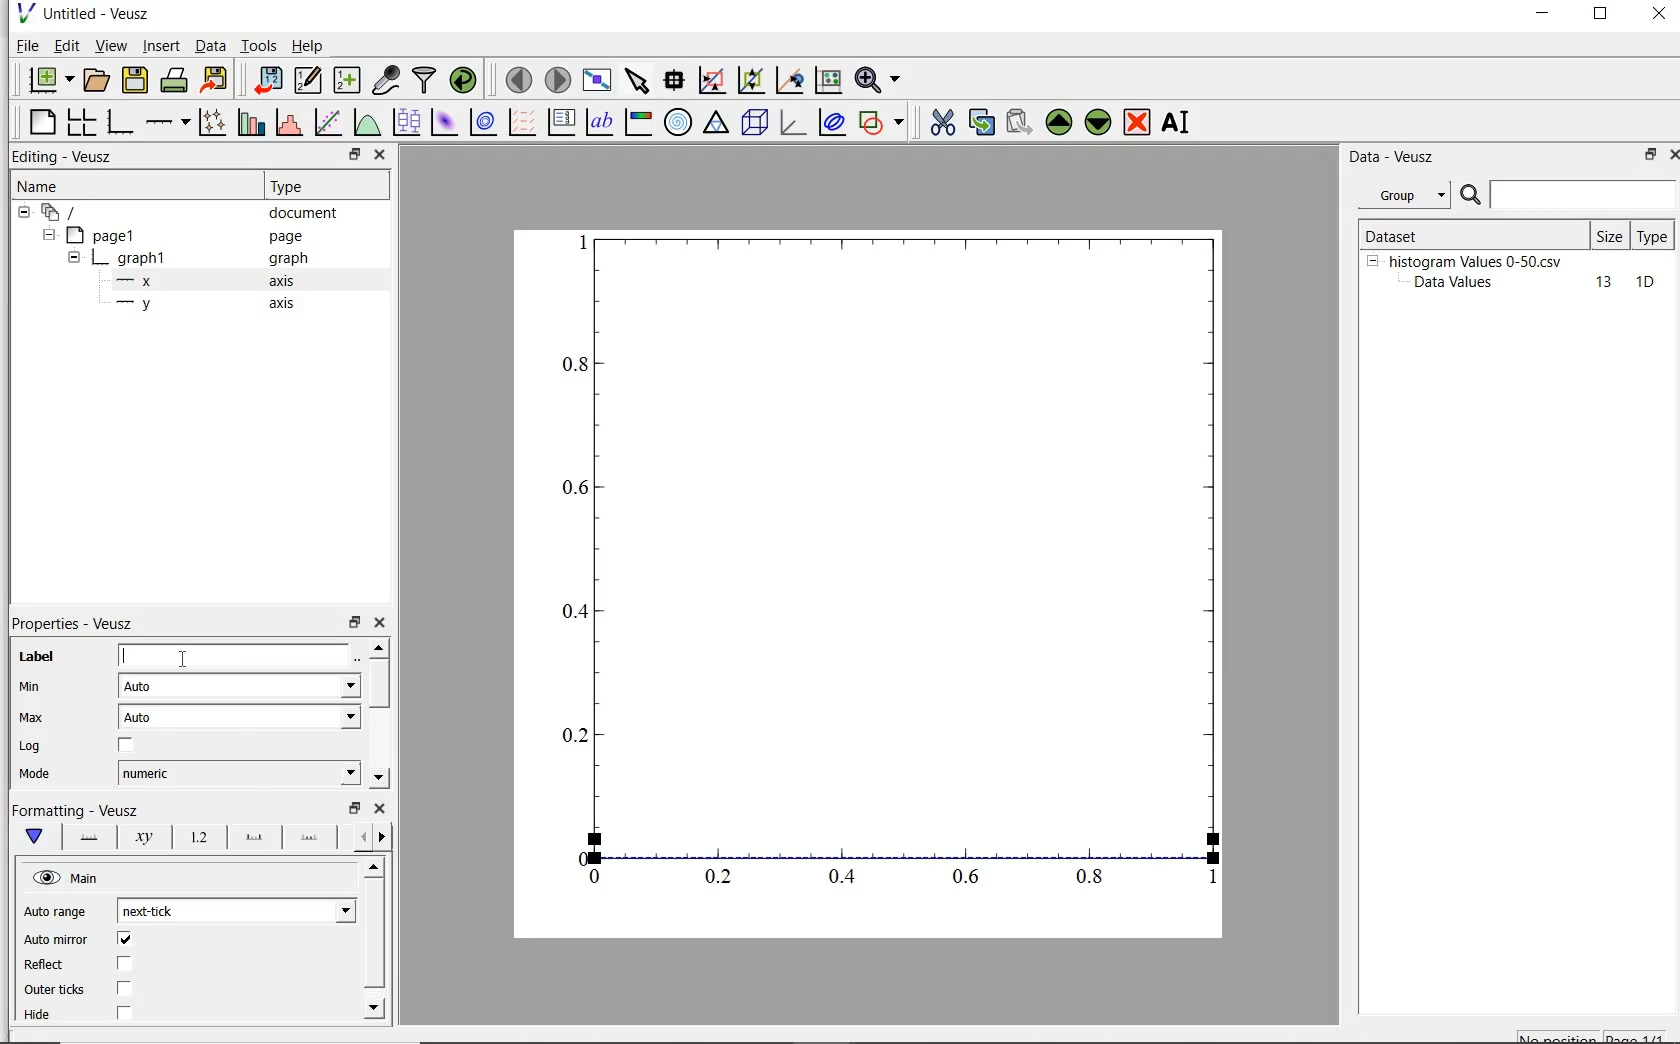 The height and width of the screenshot is (1044, 1680). What do you see at coordinates (253, 838) in the screenshot?
I see `major ticks` at bounding box center [253, 838].